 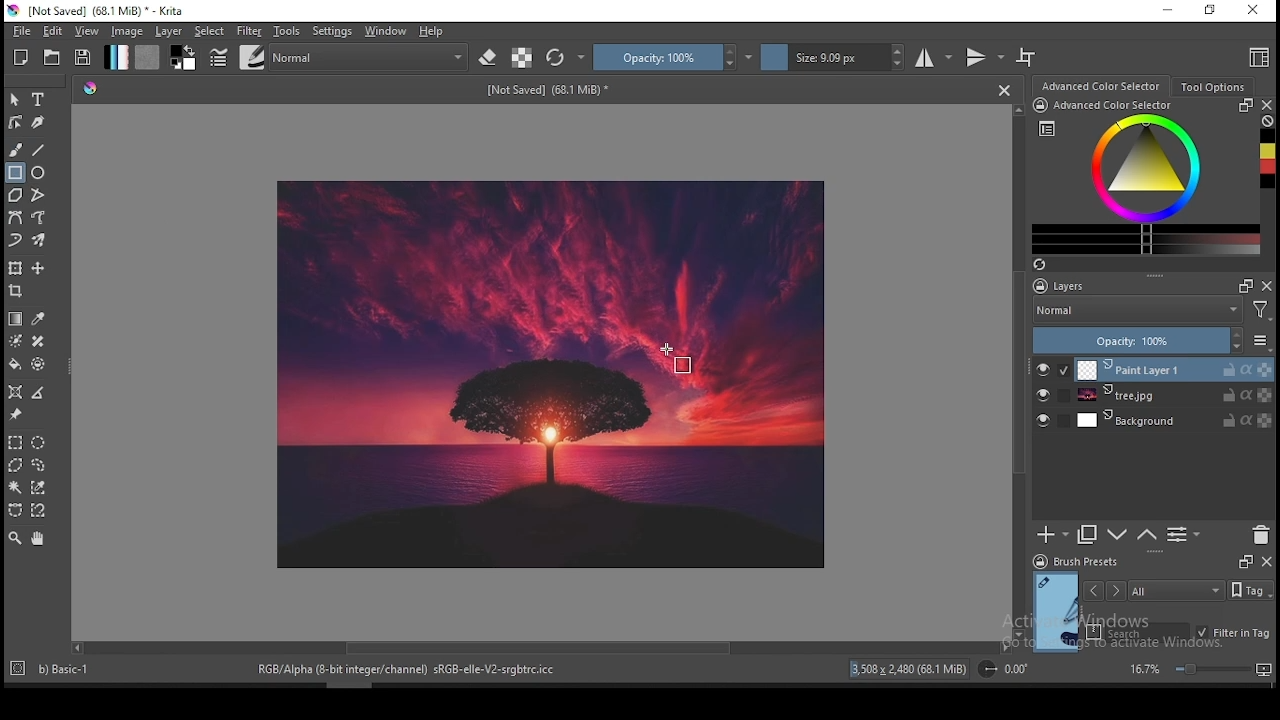 What do you see at coordinates (1199, 669) in the screenshot?
I see `zoom ` at bounding box center [1199, 669].